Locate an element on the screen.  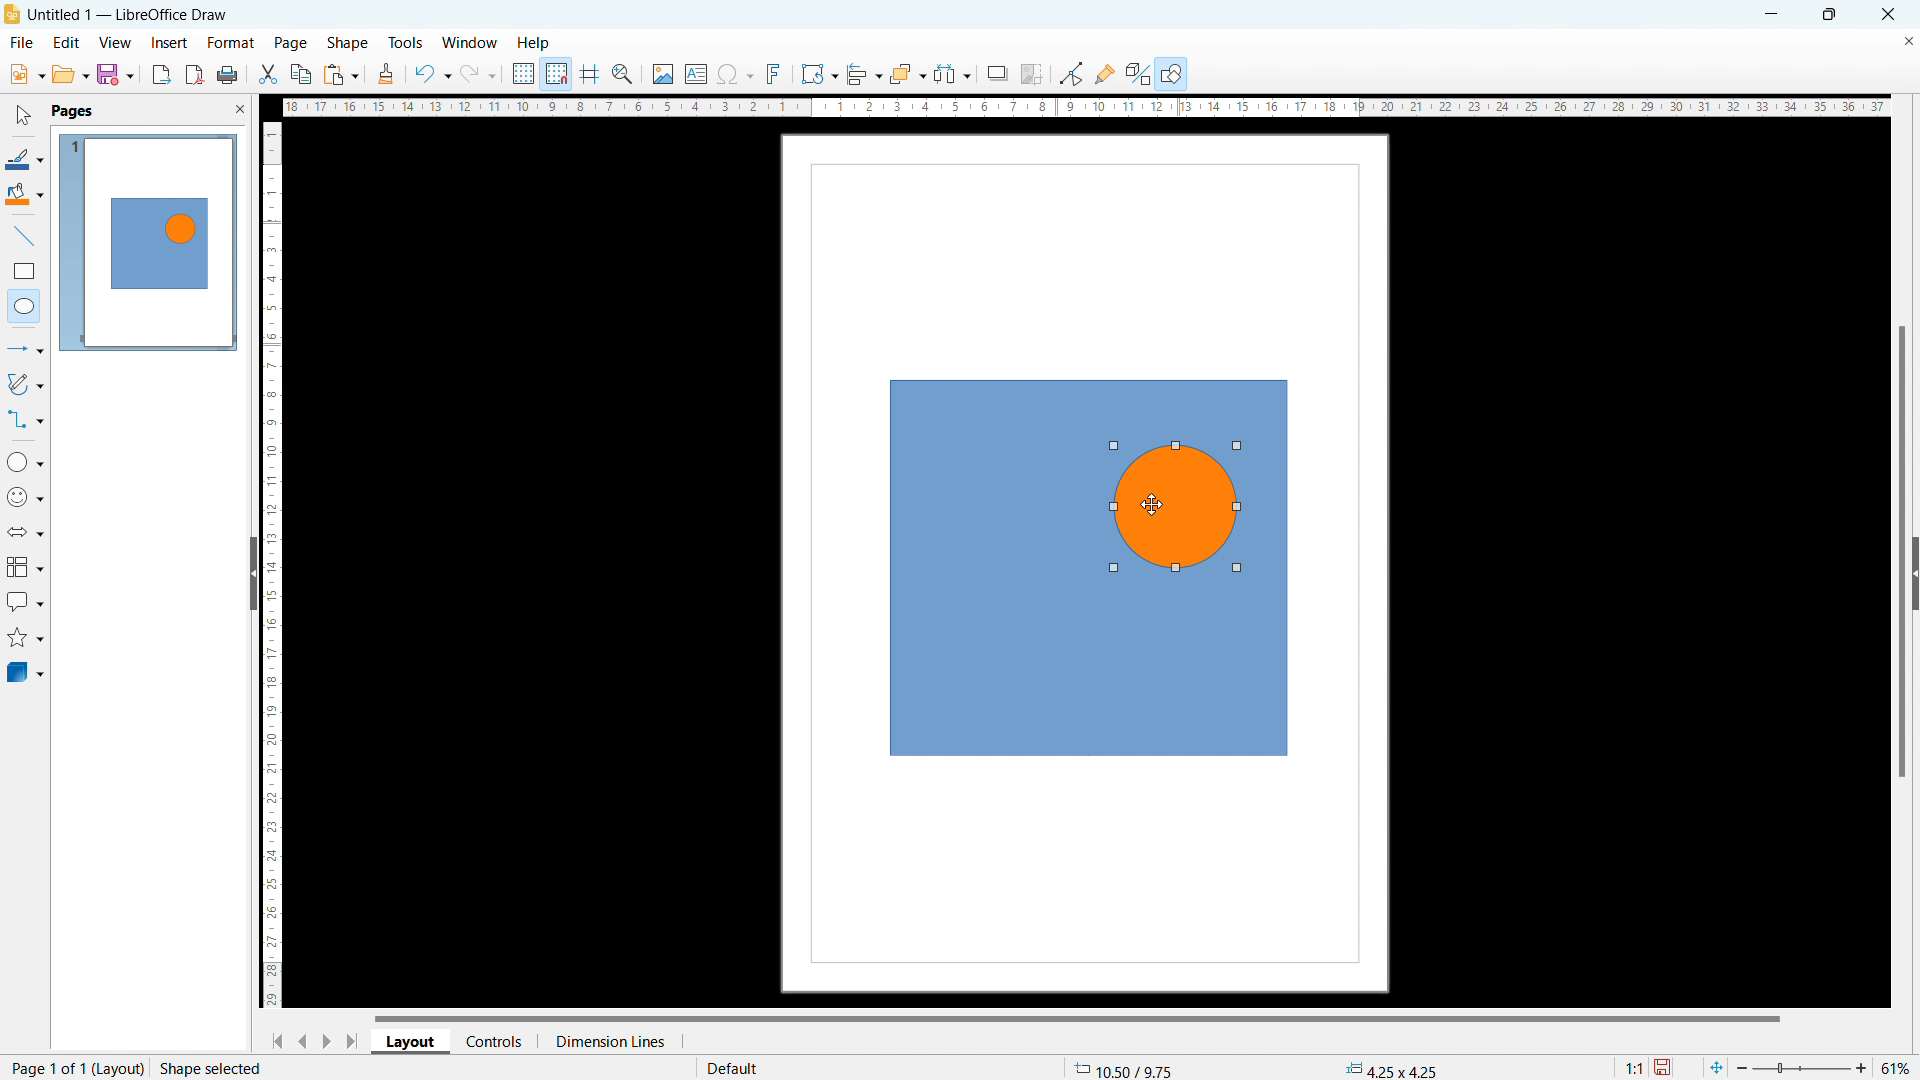
display grid is located at coordinates (522, 74).